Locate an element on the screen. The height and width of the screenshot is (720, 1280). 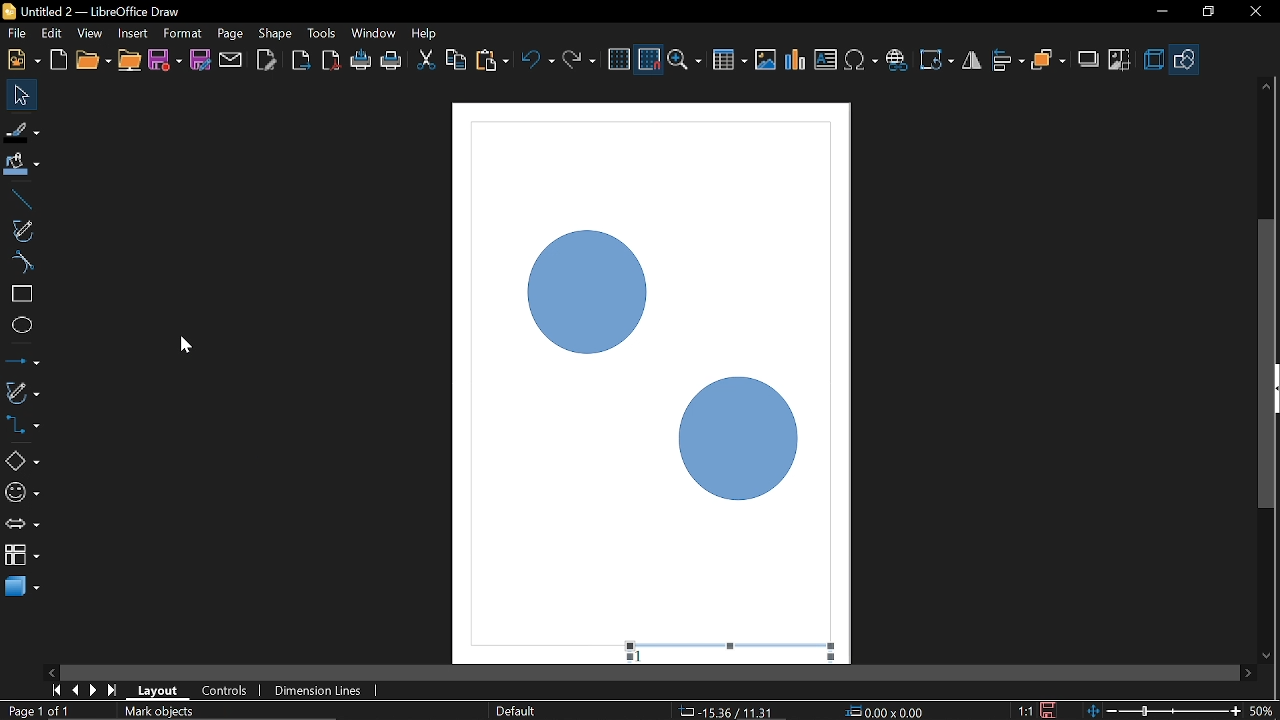
Scaling factor is located at coordinates (1025, 711).